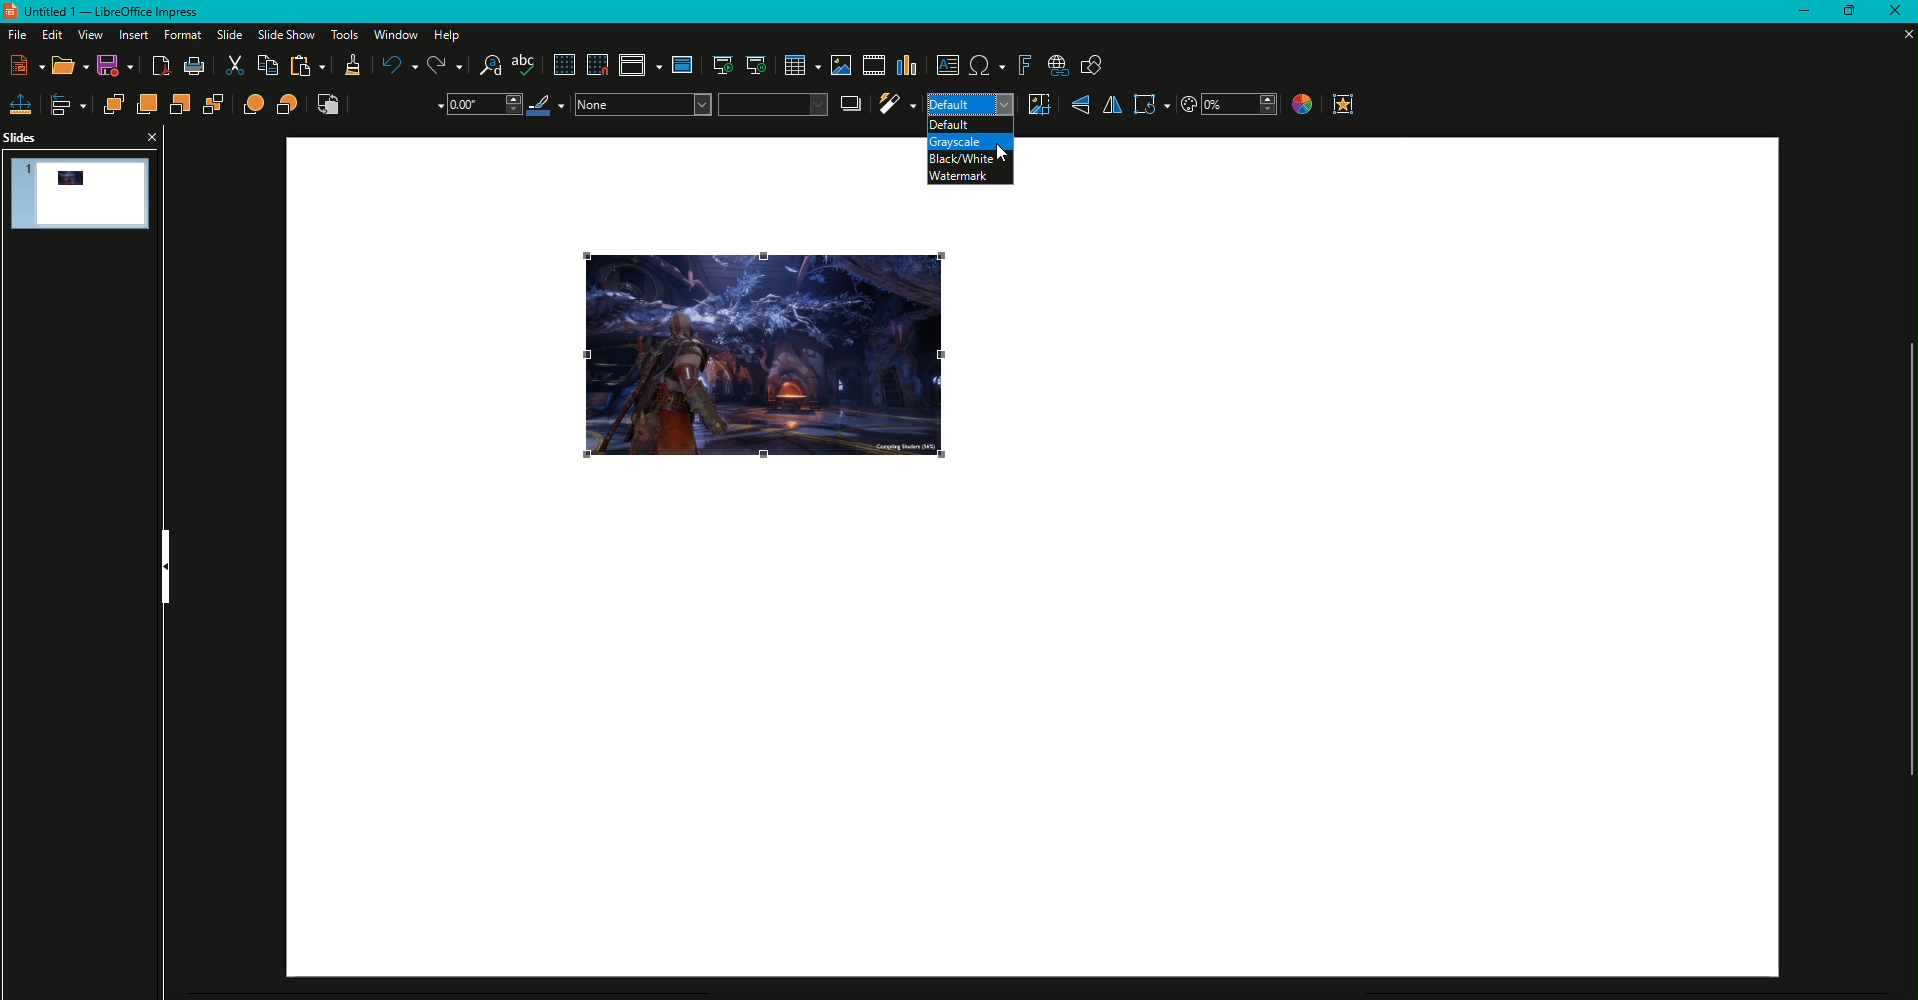 This screenshot has height=1000, width=1918. What do you see at coordinates (150, 136) in the screenshot?
I see `Close` at bounding box center [150, 136].